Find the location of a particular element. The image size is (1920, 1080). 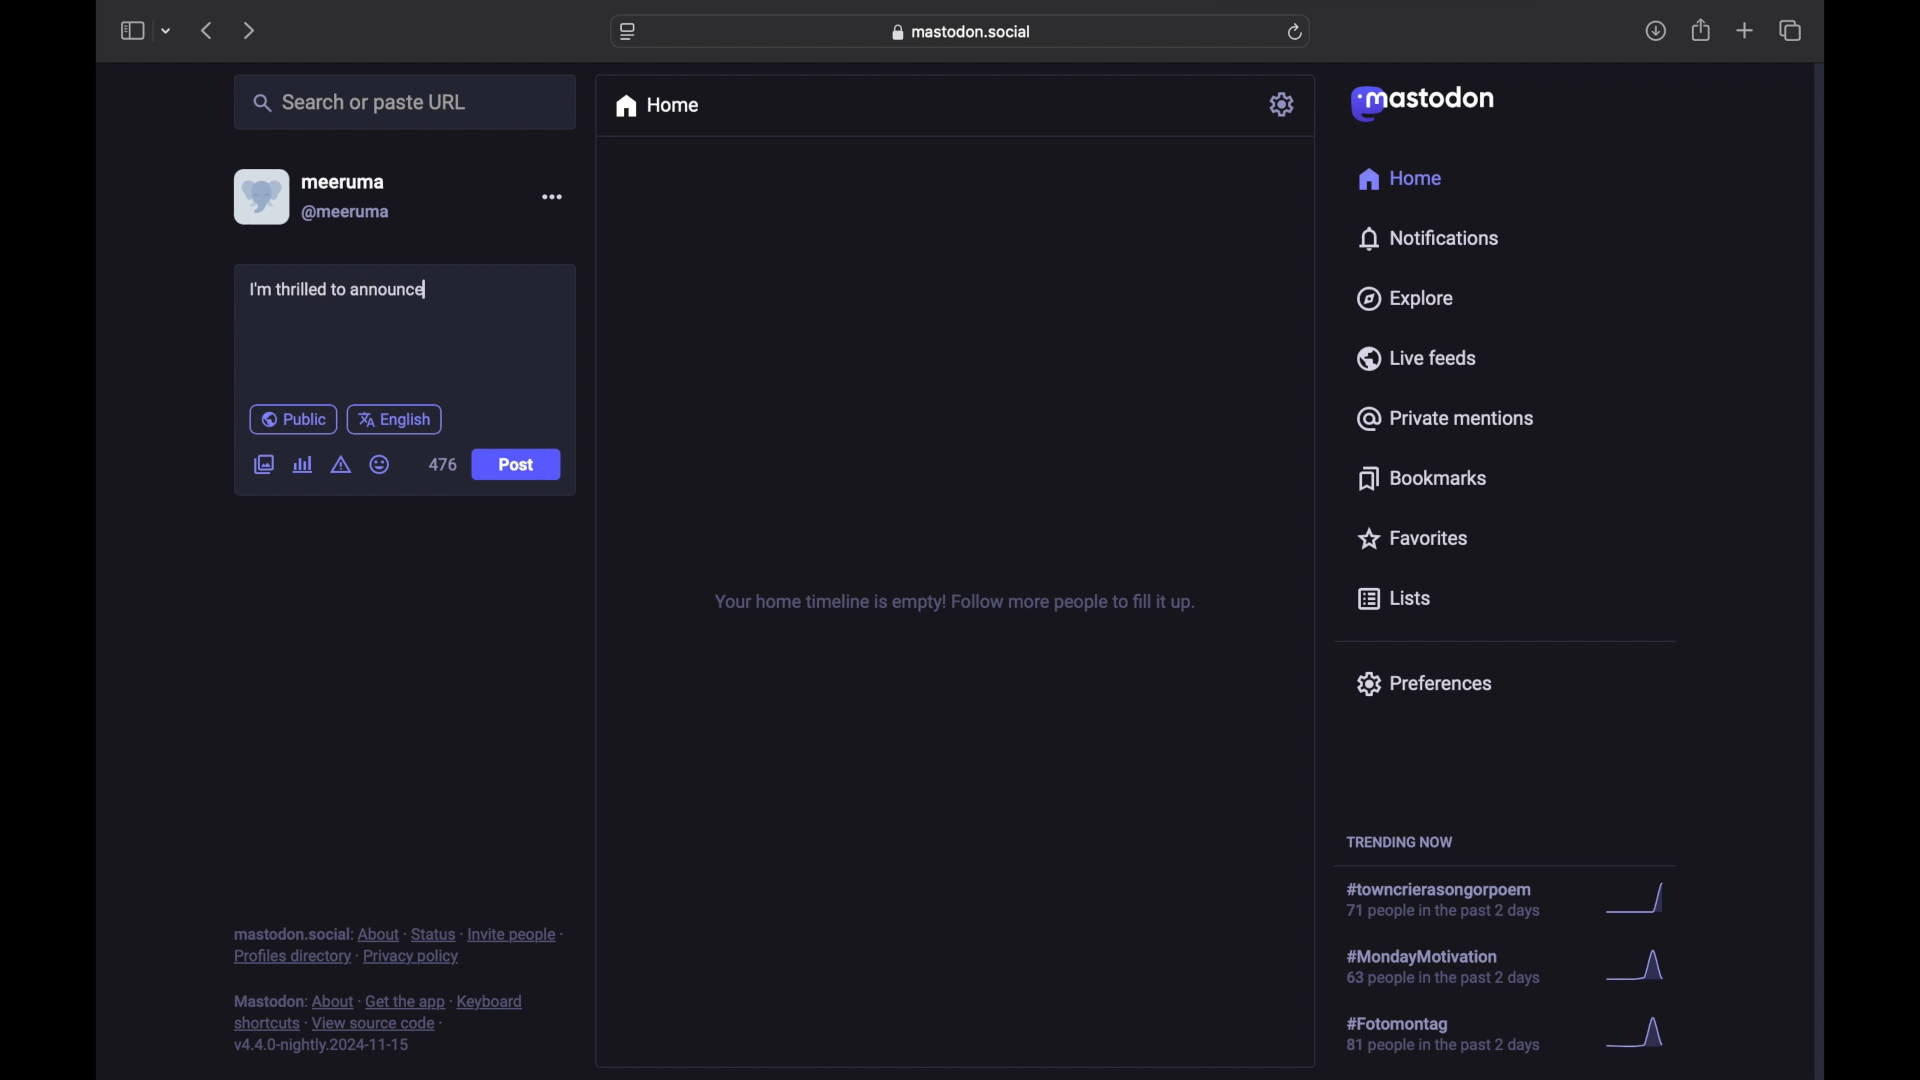

hashtag  trend is located at coordinates (1462, 965).